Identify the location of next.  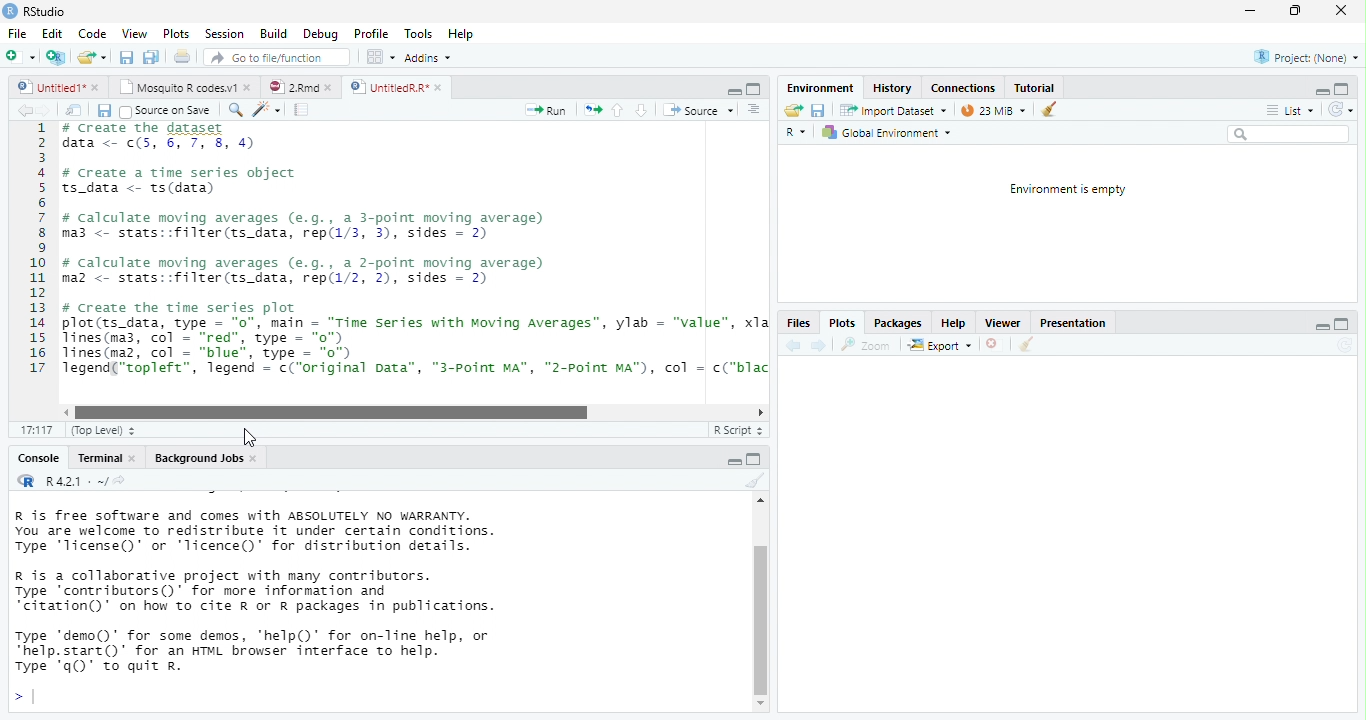
(48, 111).